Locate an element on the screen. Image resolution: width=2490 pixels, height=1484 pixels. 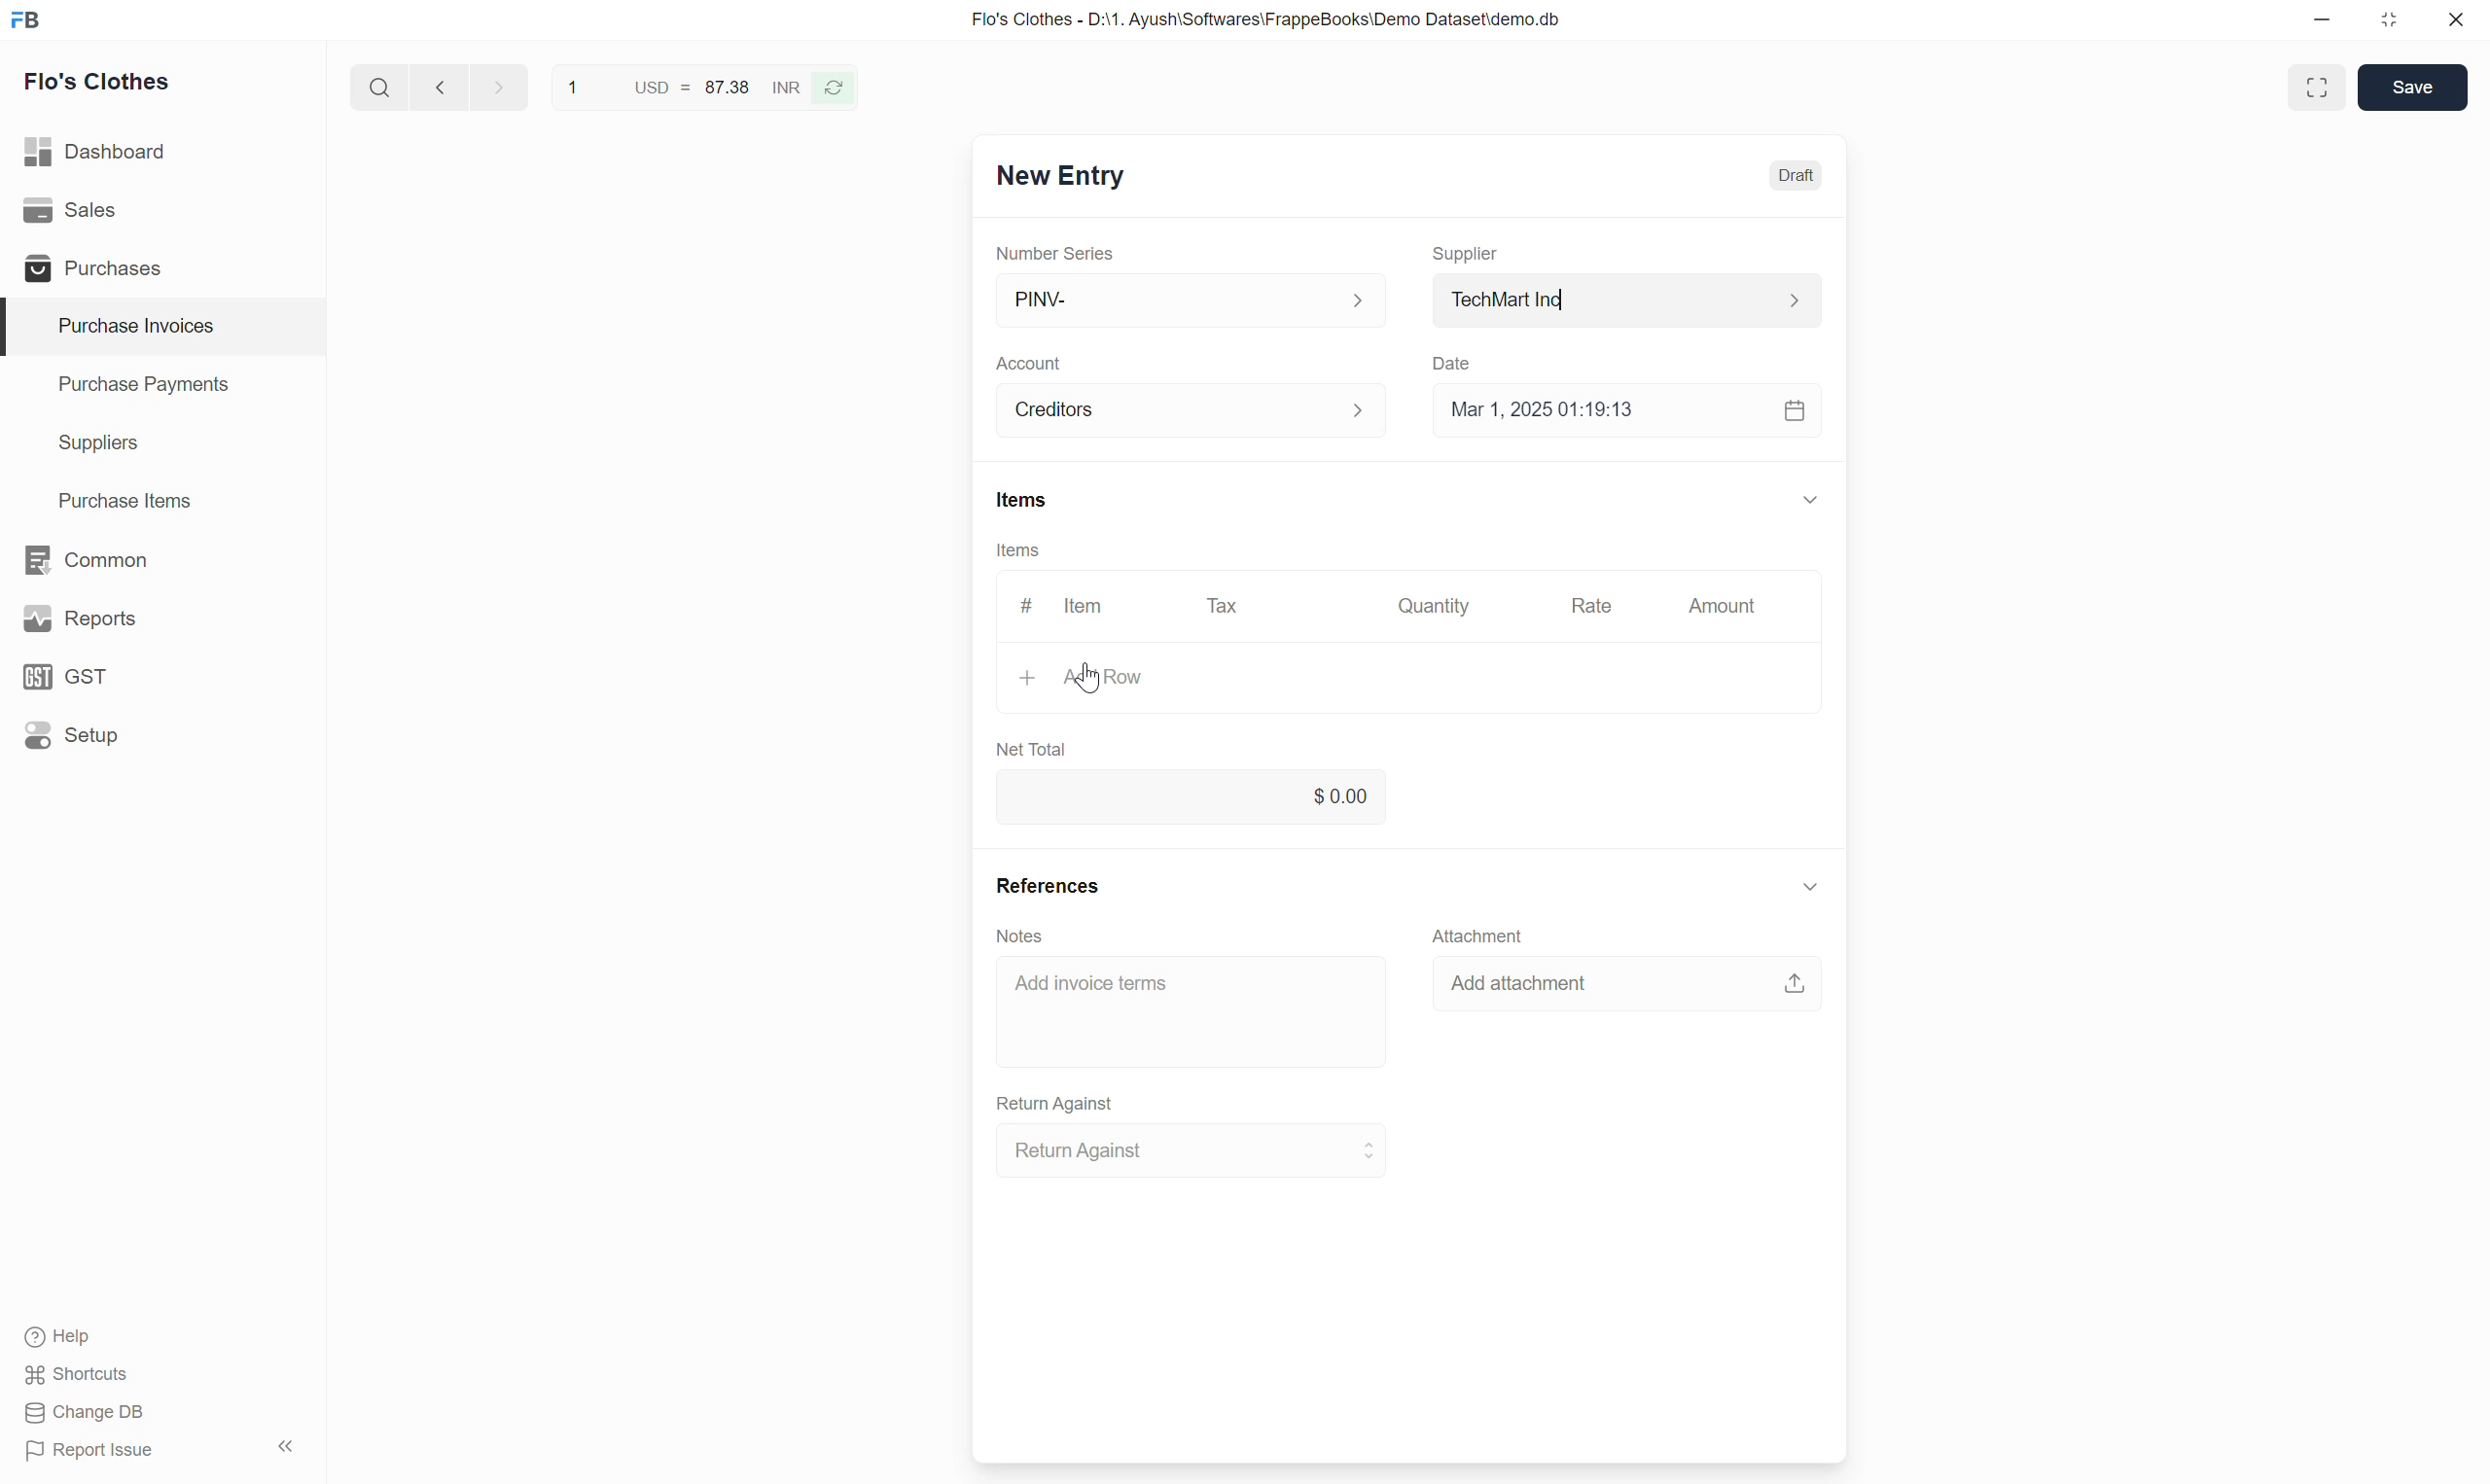
Return Against is located at coordinates (1195, 1150).